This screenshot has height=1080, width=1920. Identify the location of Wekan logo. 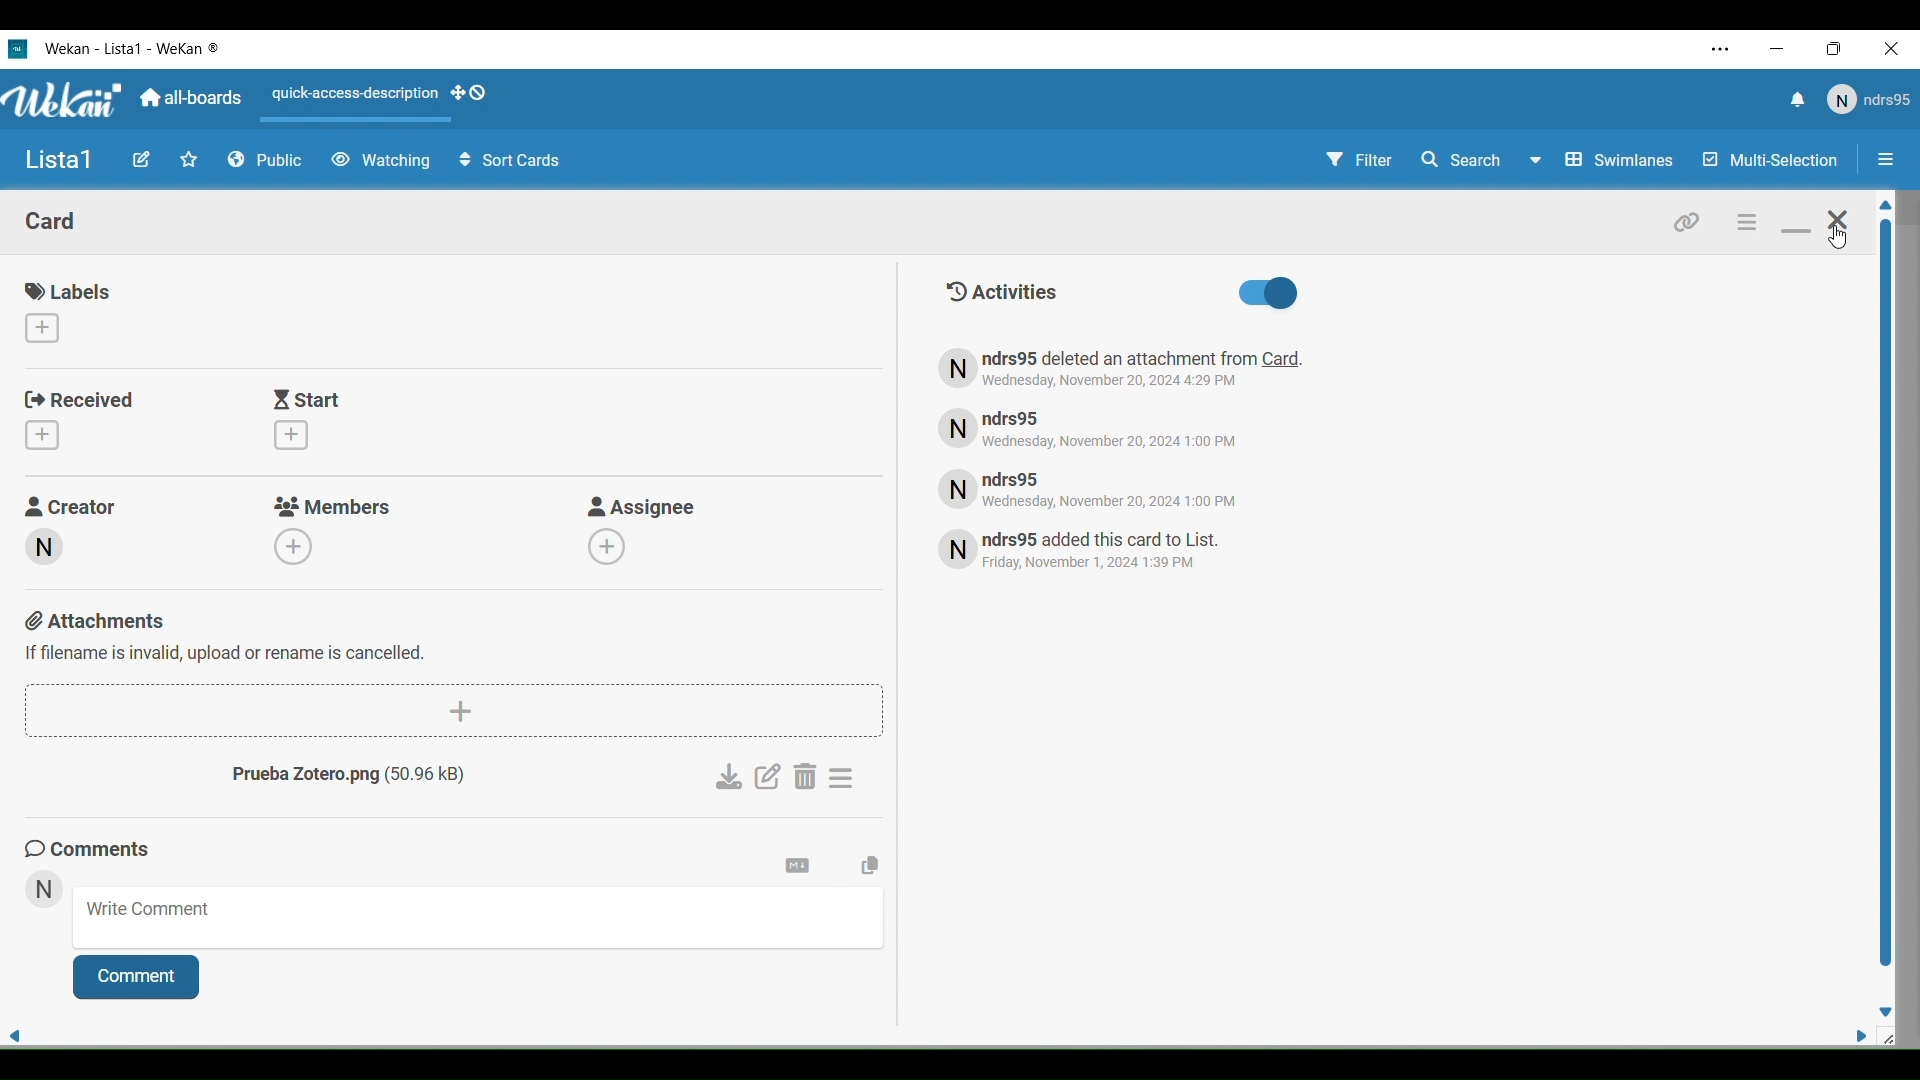
(17, 48).